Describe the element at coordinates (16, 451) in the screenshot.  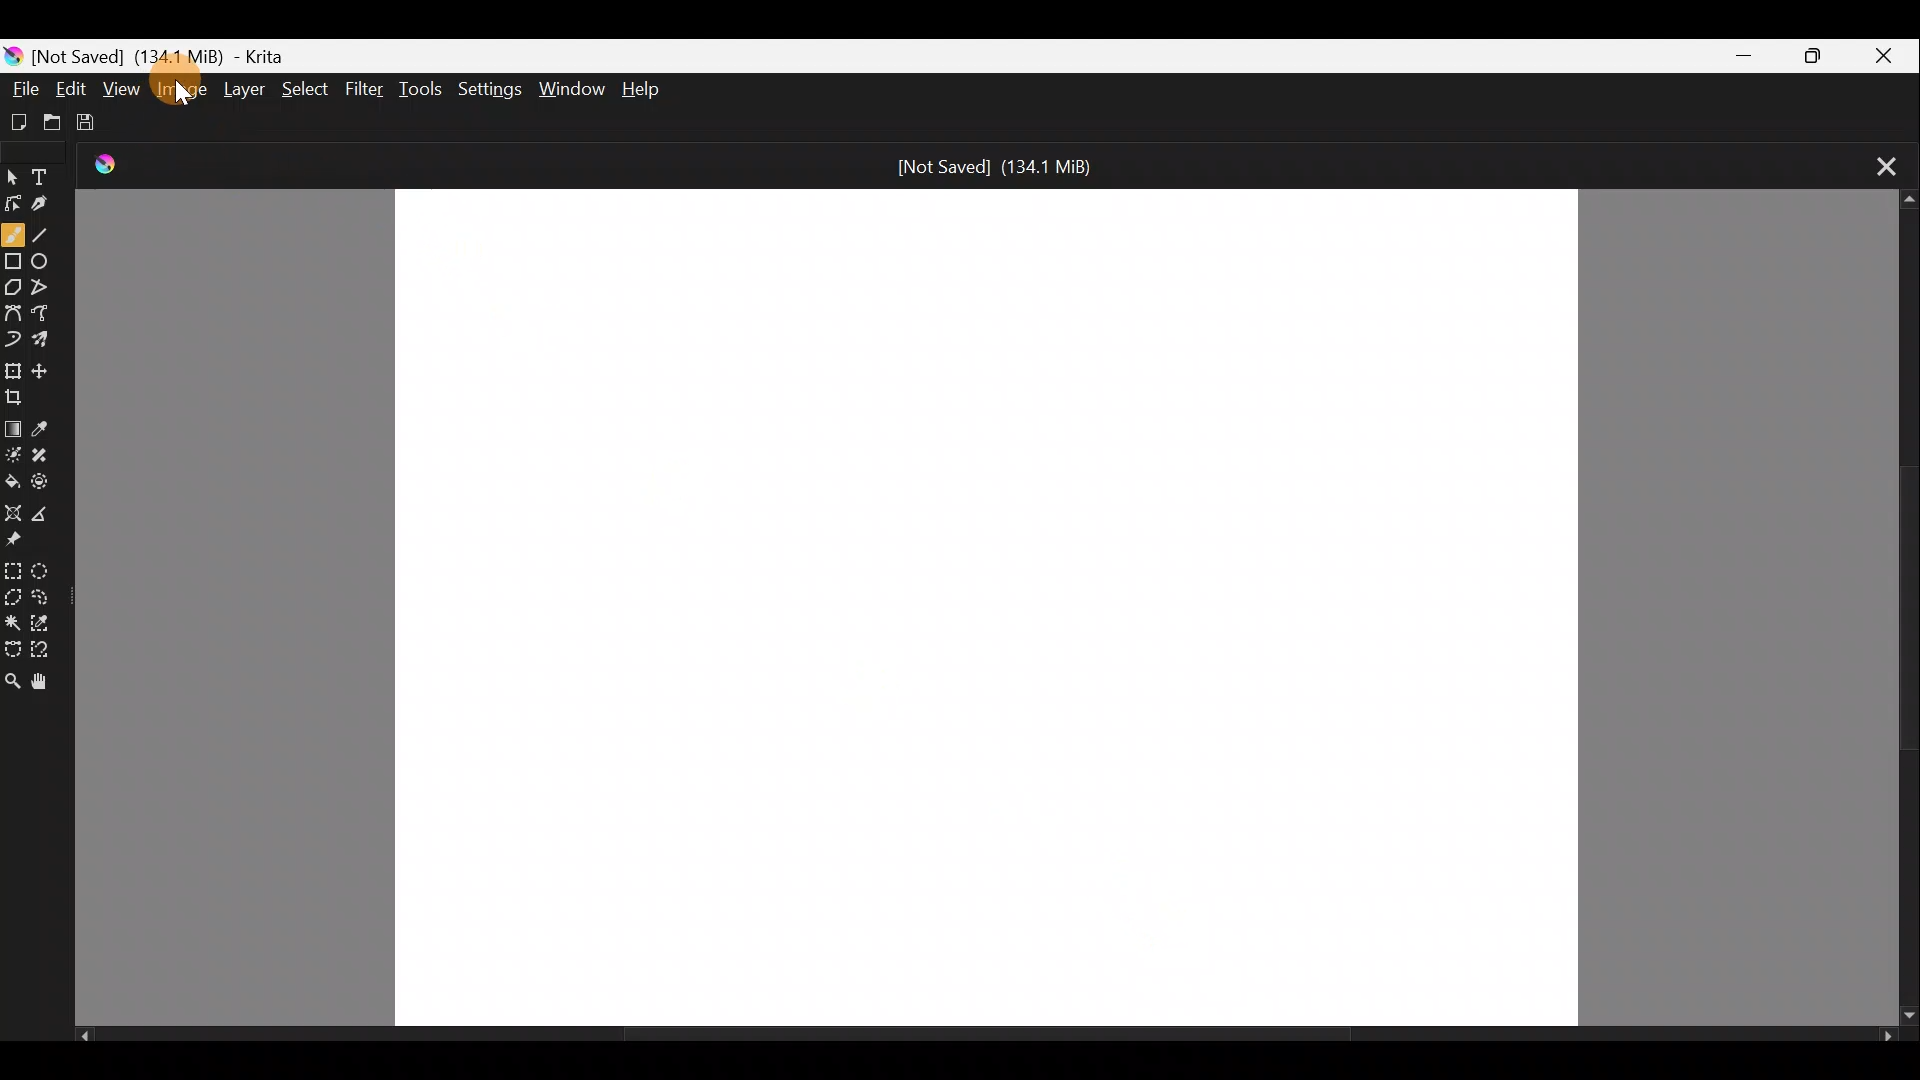
I see `Colourise mask tool` at that location.